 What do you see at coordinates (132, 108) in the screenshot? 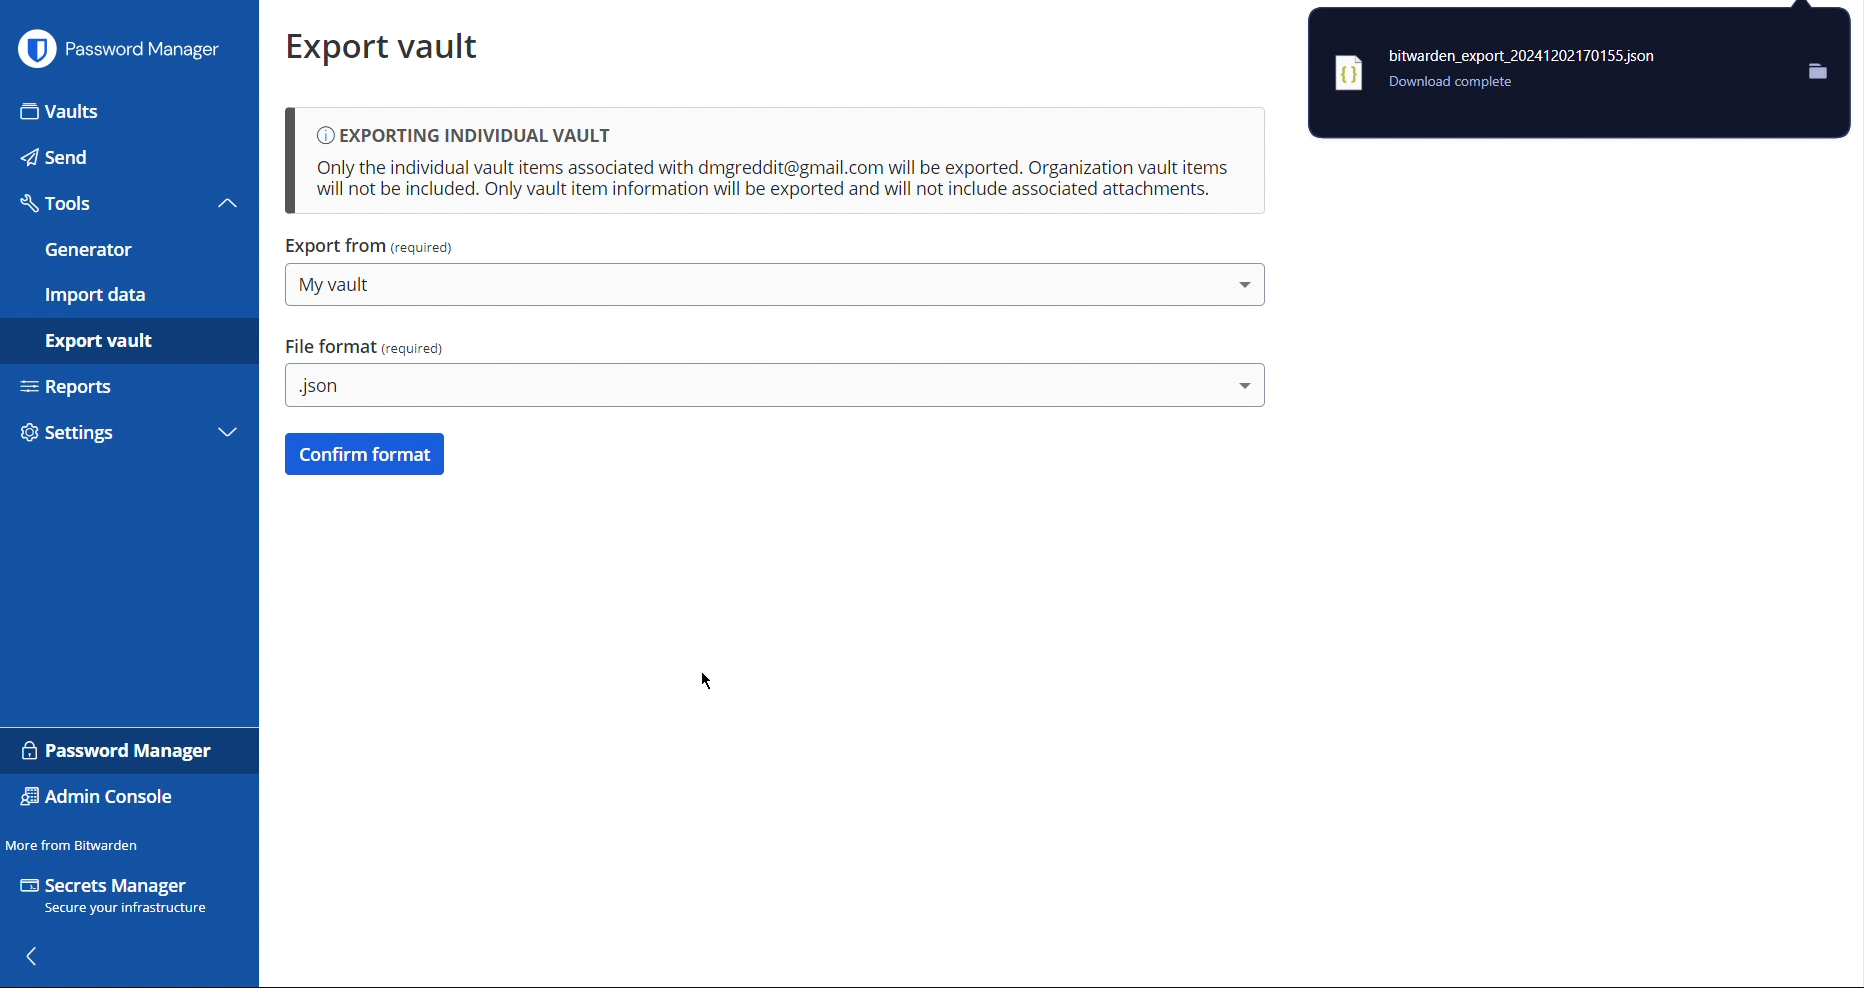
I see `` at bounding box center [132, 108].